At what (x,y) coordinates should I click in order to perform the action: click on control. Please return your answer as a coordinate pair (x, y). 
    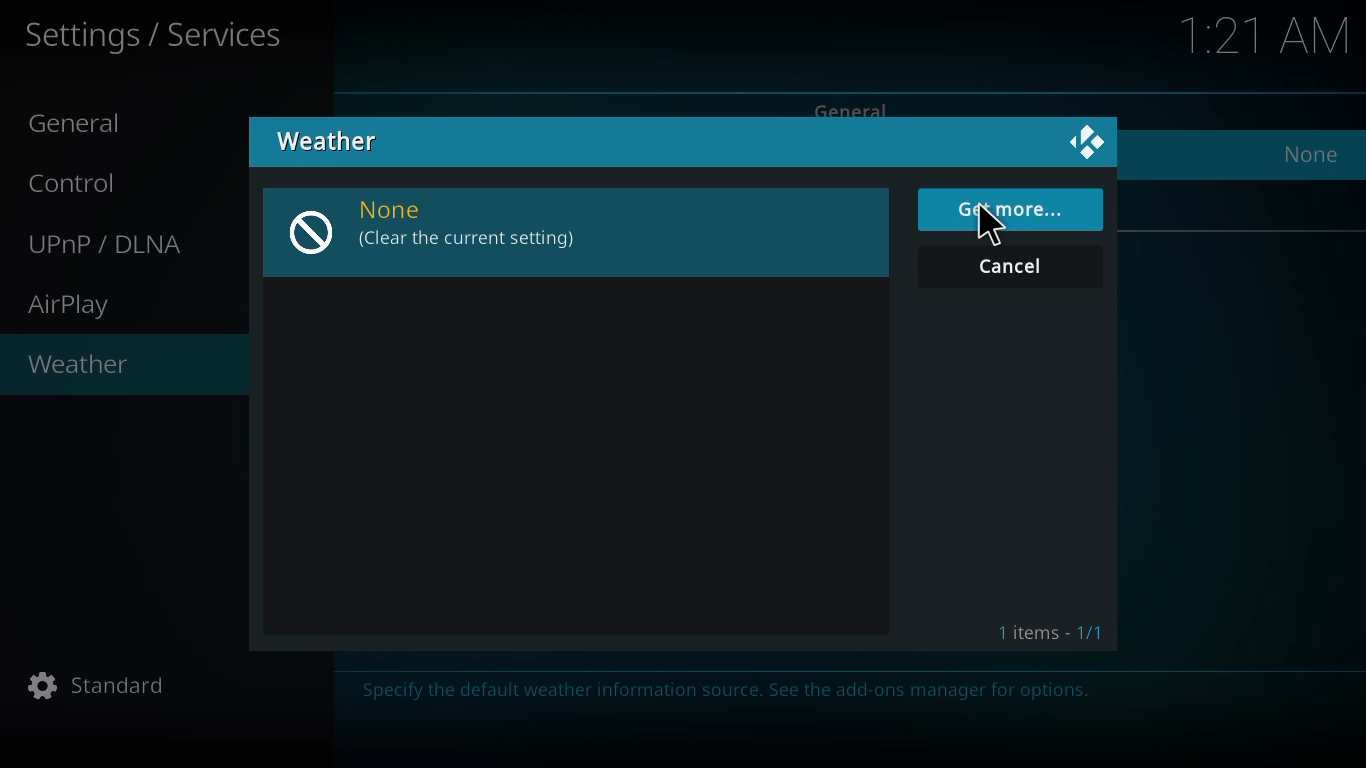
    Looking at the image, I should click on (83, 182).